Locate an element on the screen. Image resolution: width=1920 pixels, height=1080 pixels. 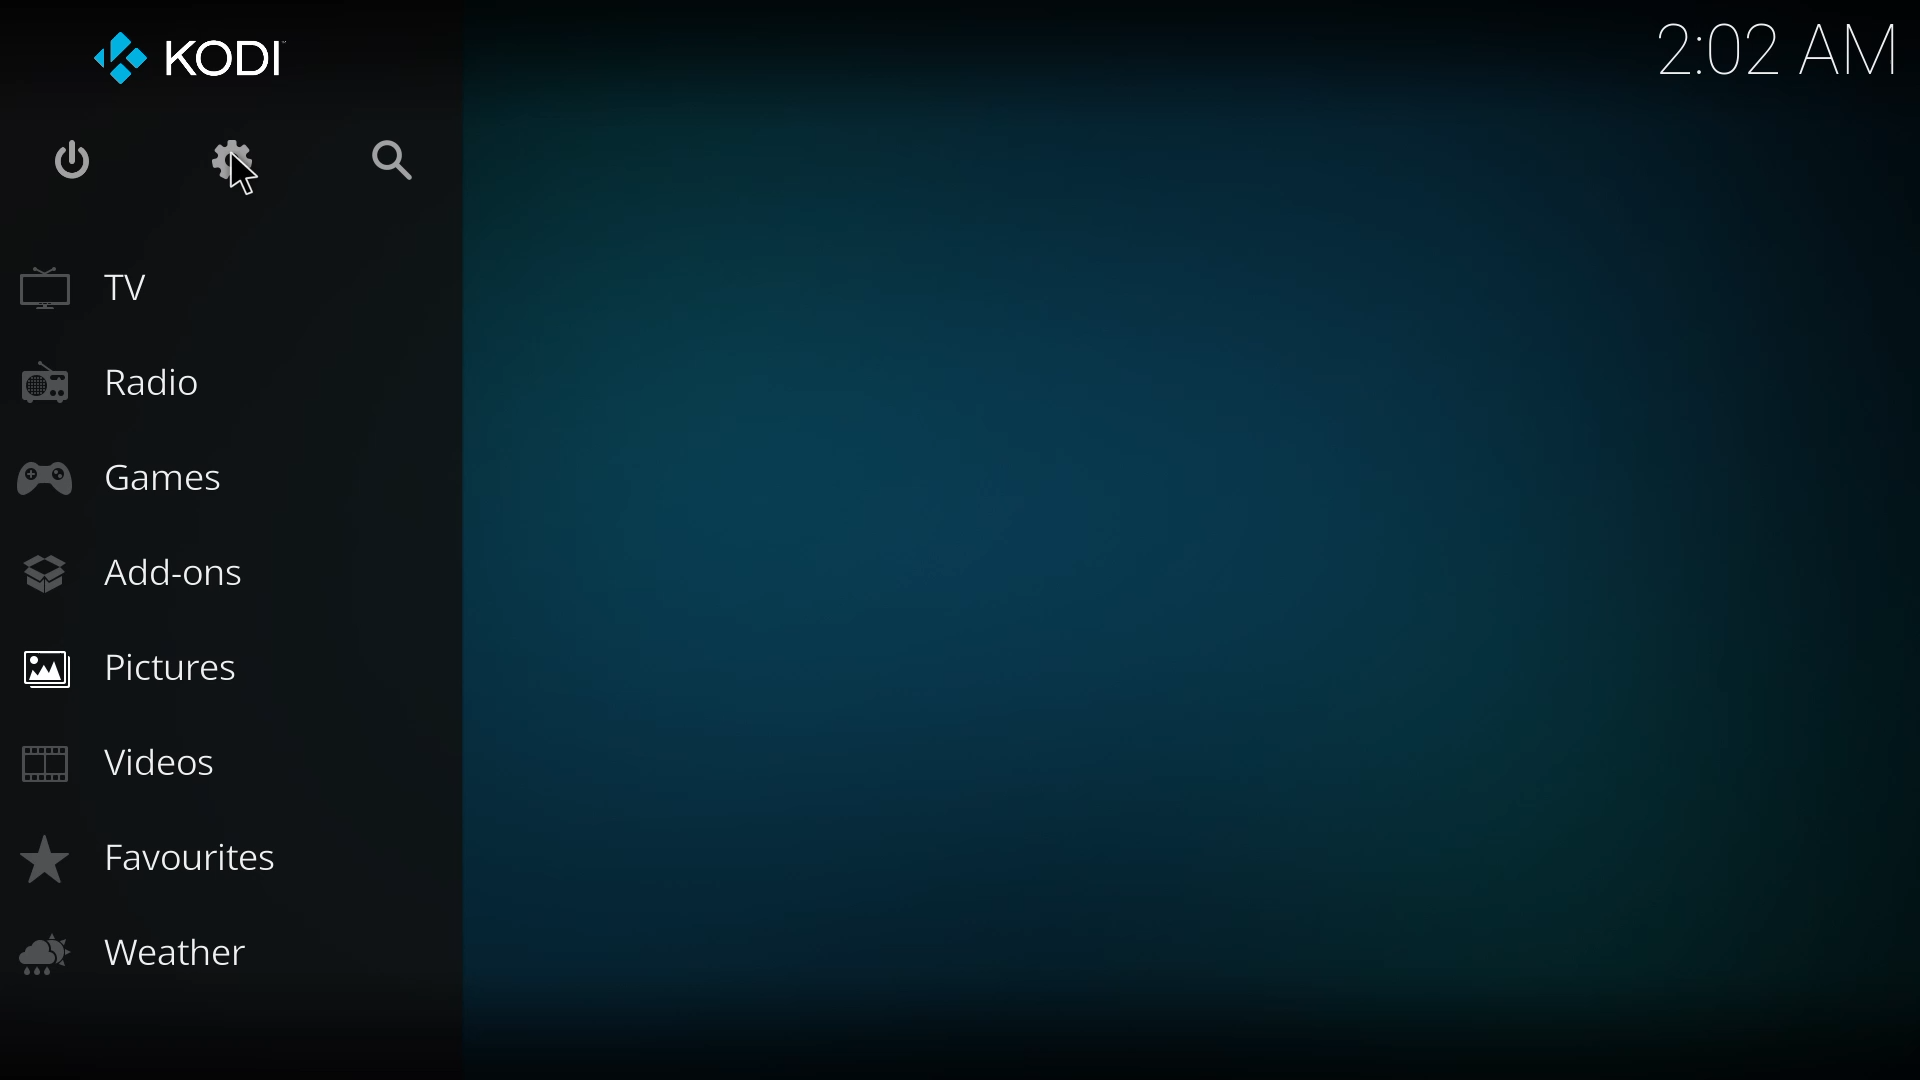
weather is located at coordinates (148, 957).